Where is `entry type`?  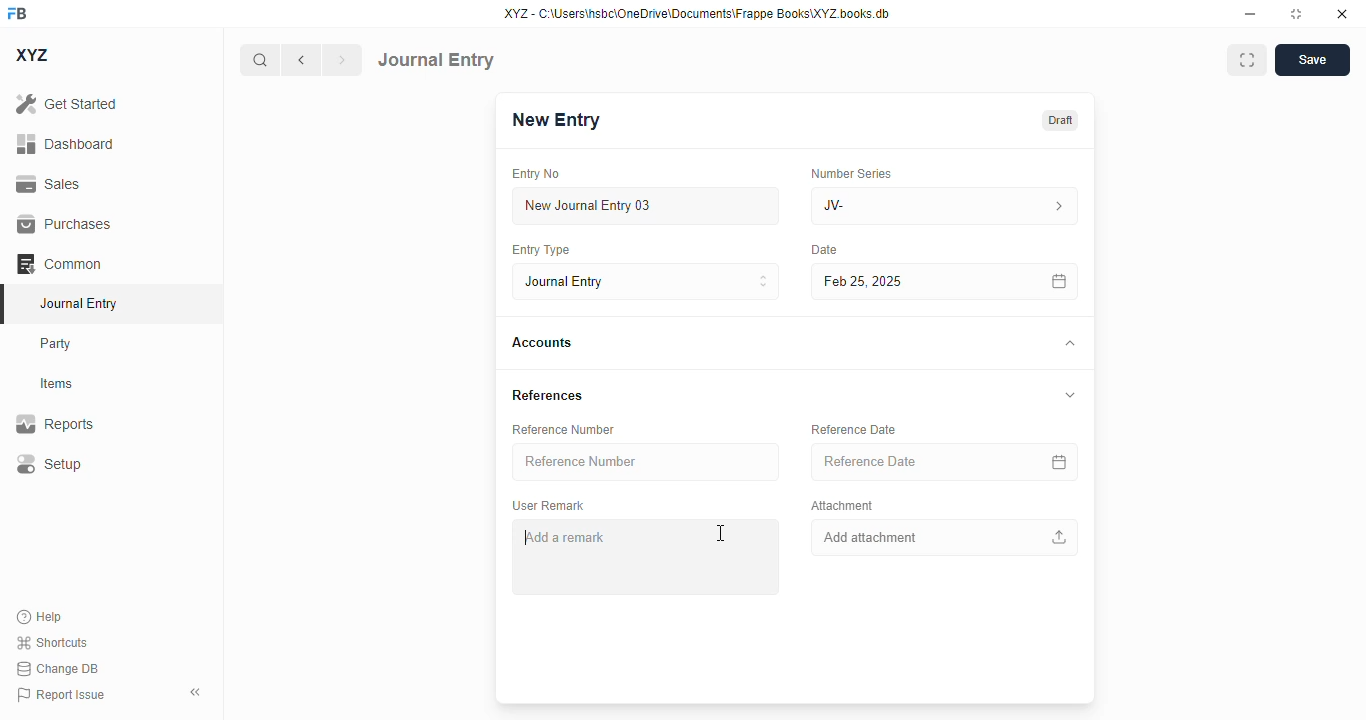 entry type is located at coordinates (539, 249).